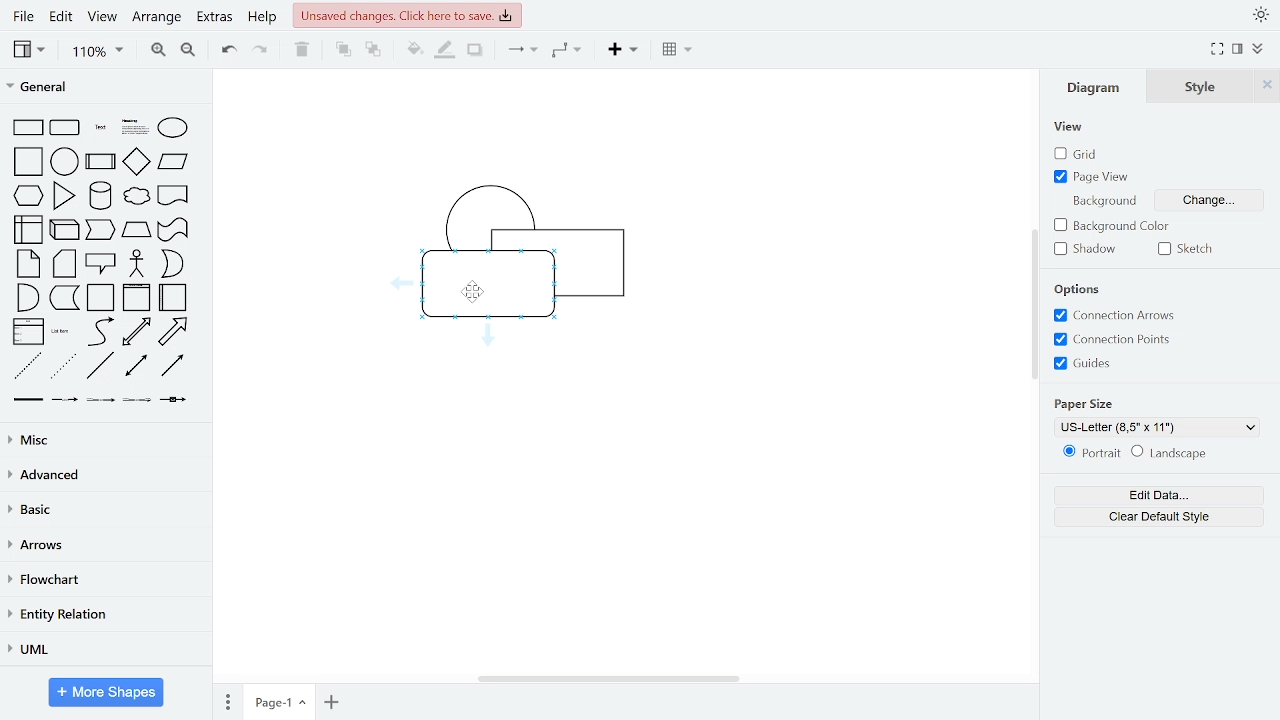 This screenshot has height=720, width=1280. Describe the element at coordinates (102, 17) in the screenshot. I see `view` at that location.